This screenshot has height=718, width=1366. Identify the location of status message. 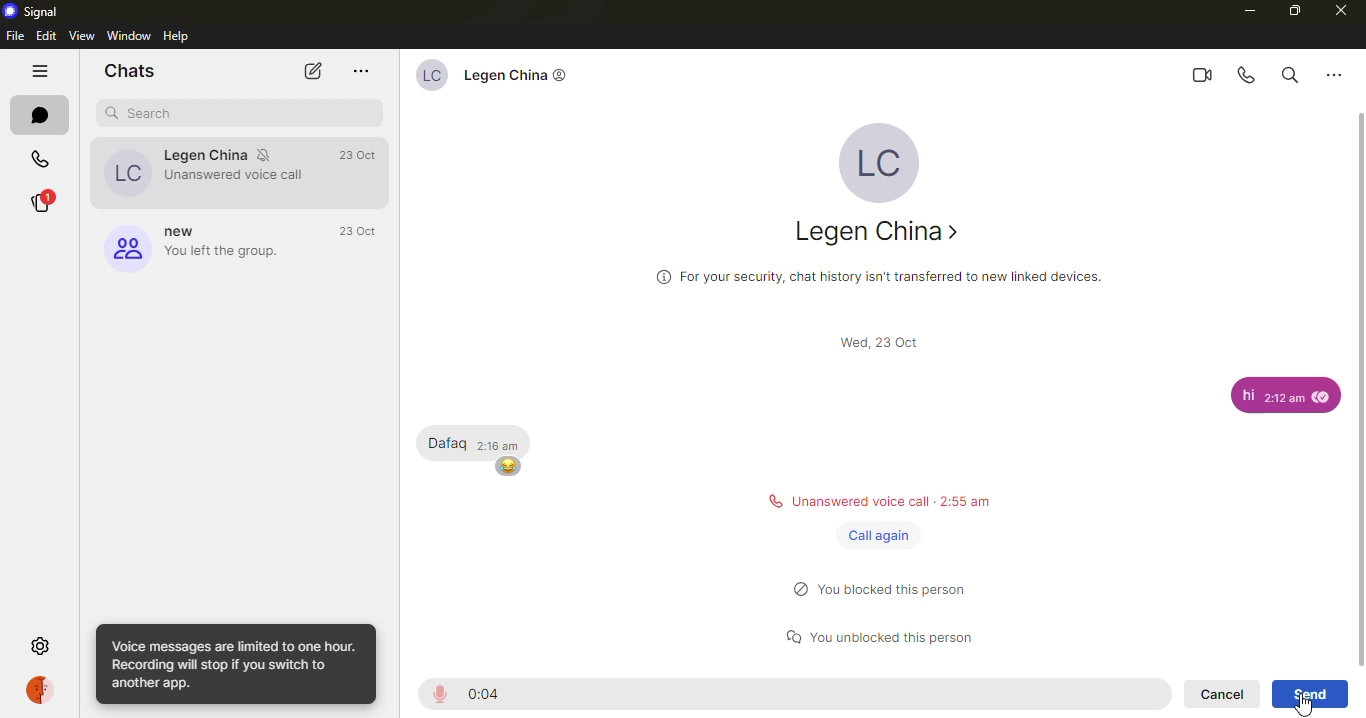
(880, 585).